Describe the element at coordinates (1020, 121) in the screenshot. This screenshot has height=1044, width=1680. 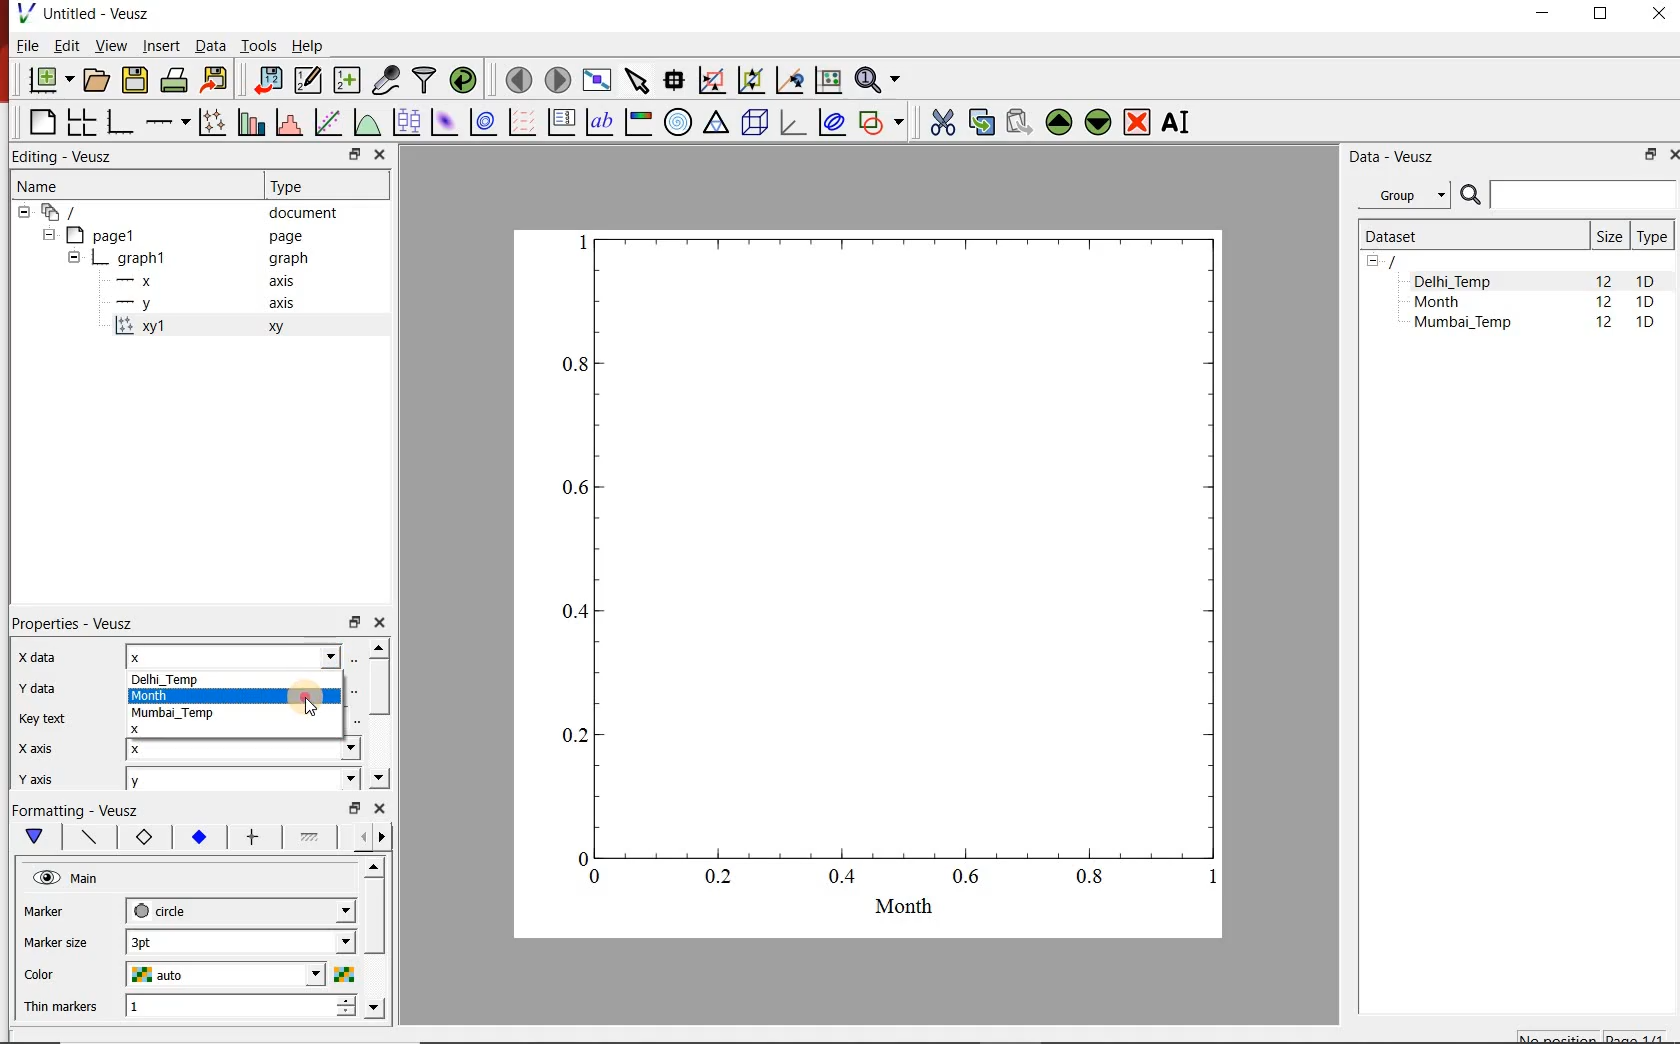
I see `paste widget from the clipboard` at that location.